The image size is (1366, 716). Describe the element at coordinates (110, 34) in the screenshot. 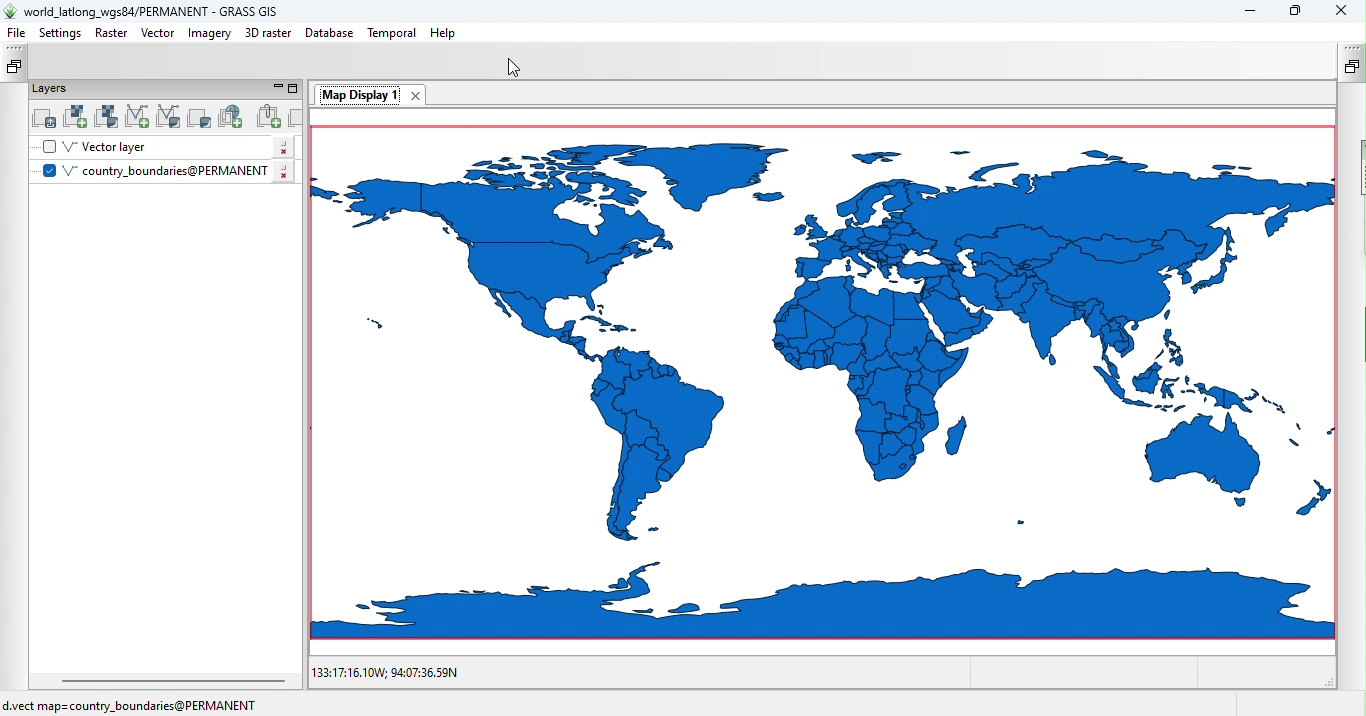

I see `Raster` at that location.